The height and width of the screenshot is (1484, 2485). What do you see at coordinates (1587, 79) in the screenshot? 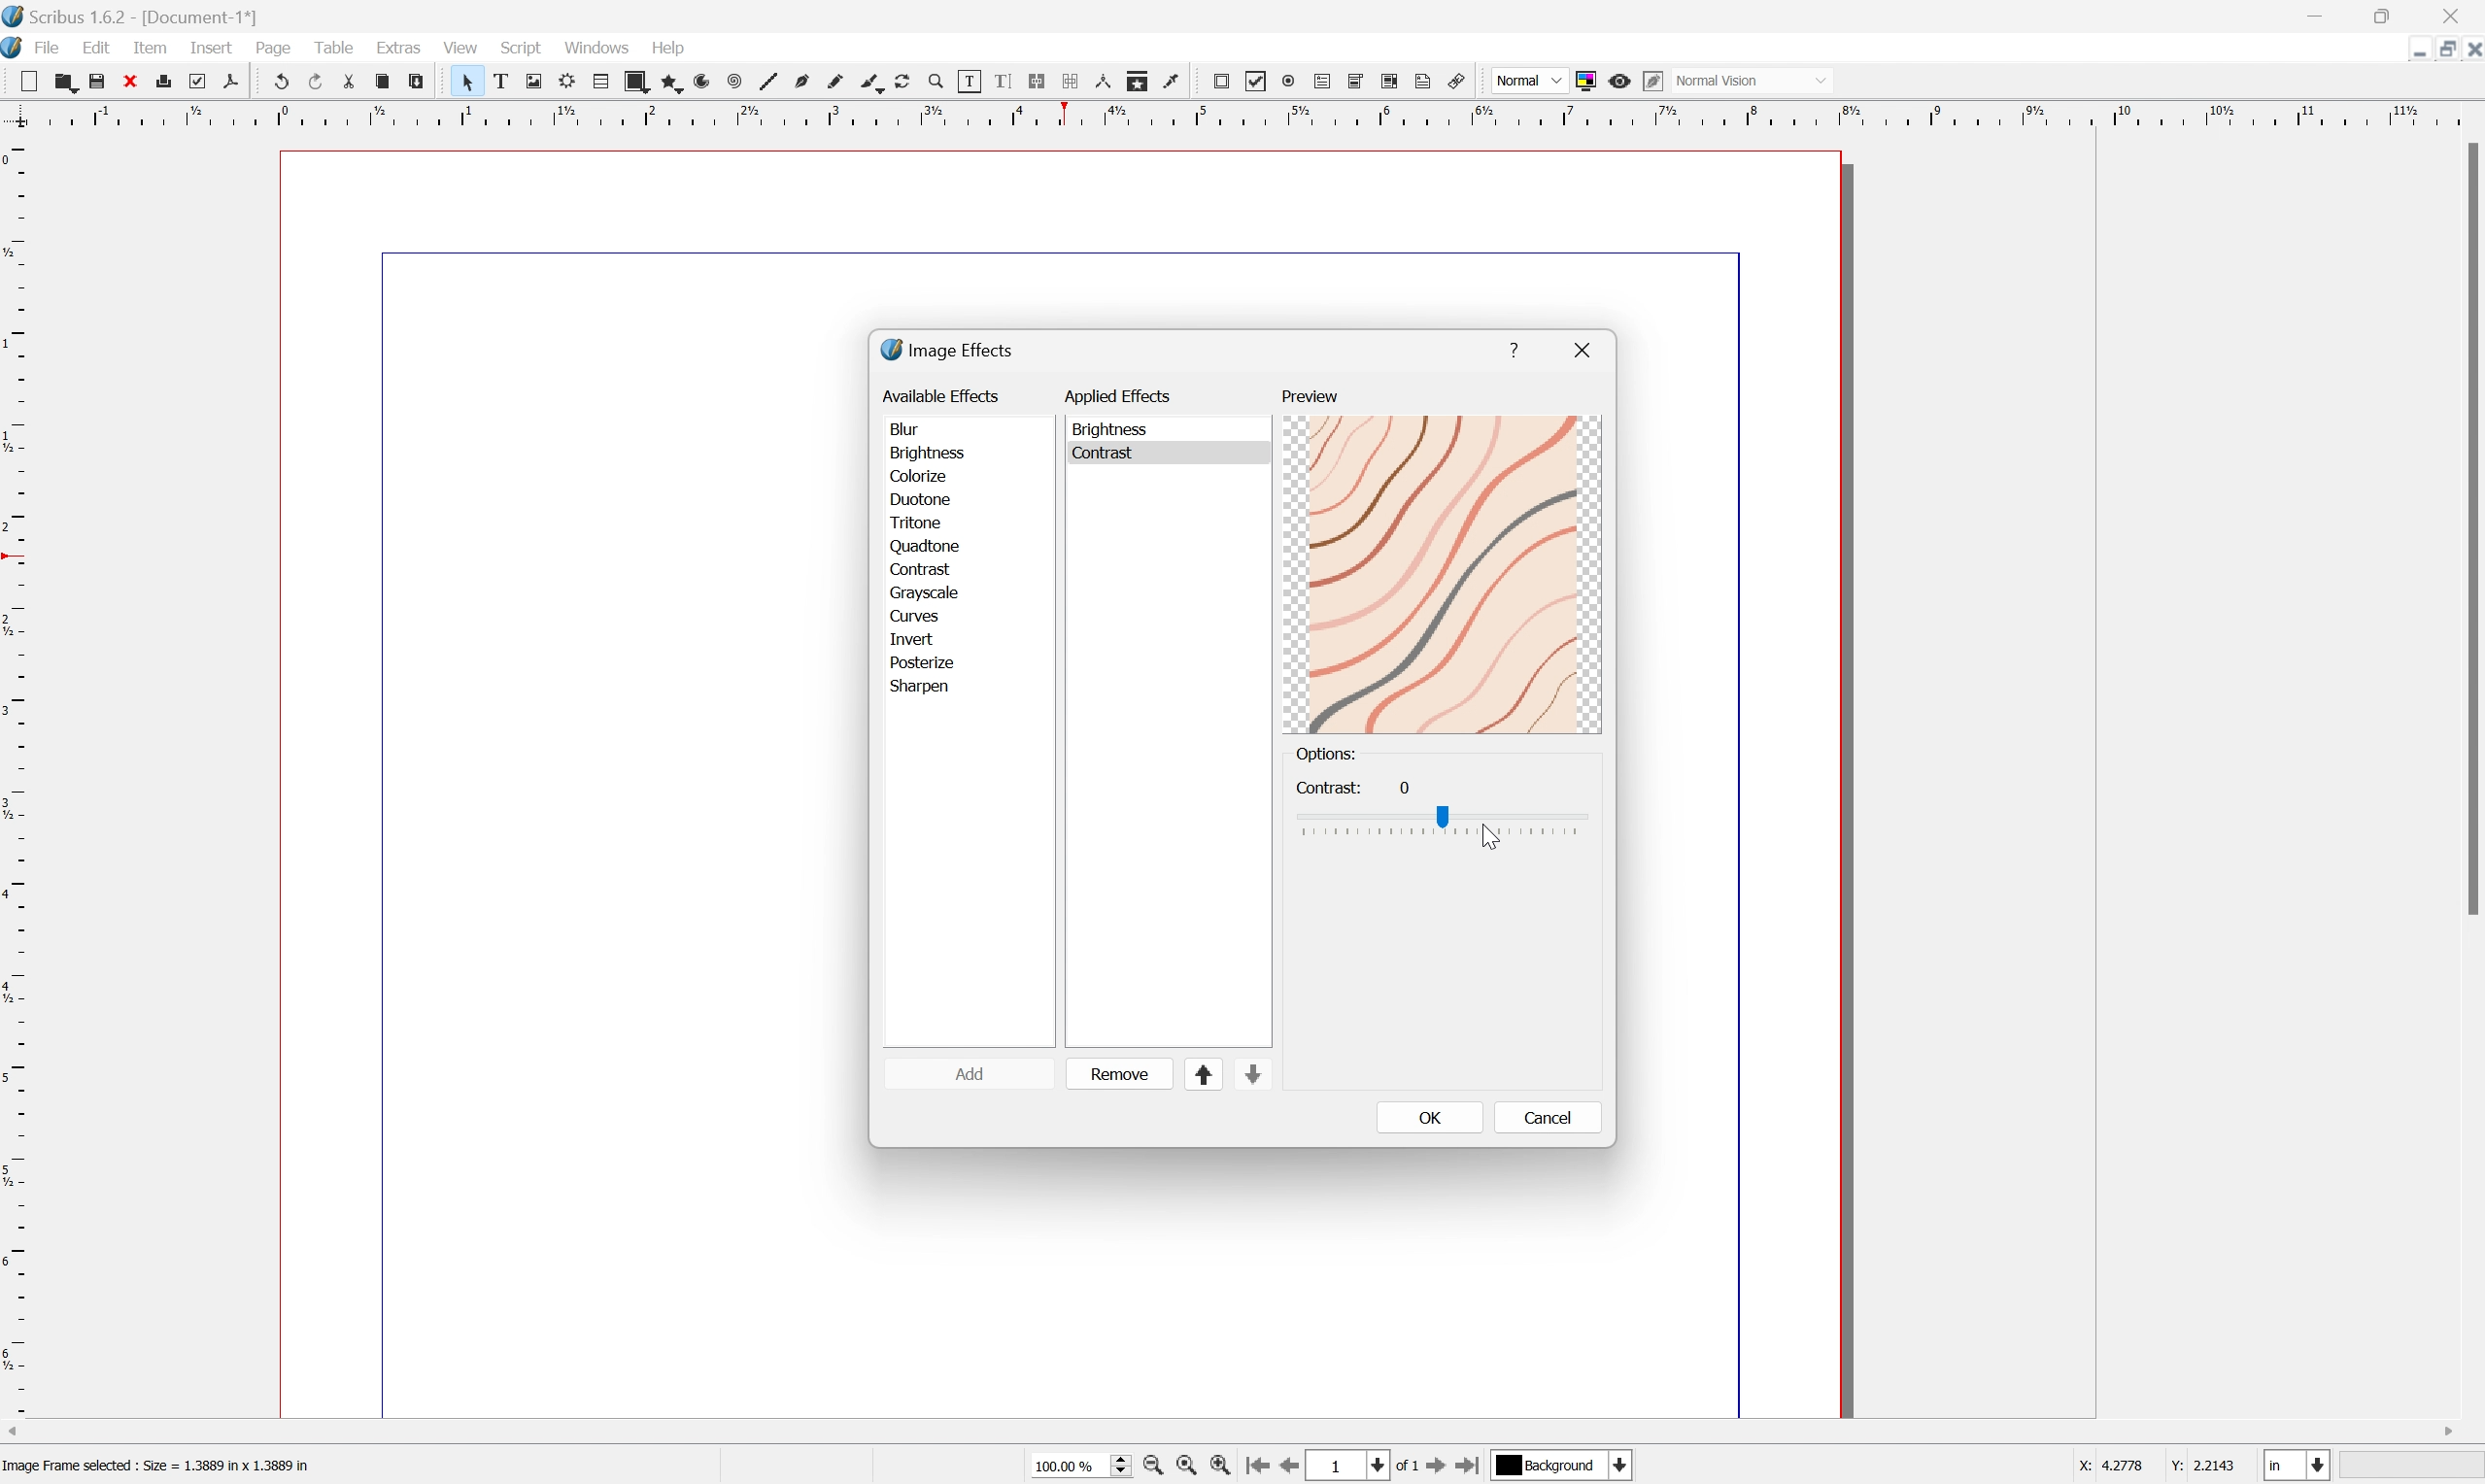
I see `Toggle color management` at bounding box center [1587, 79].